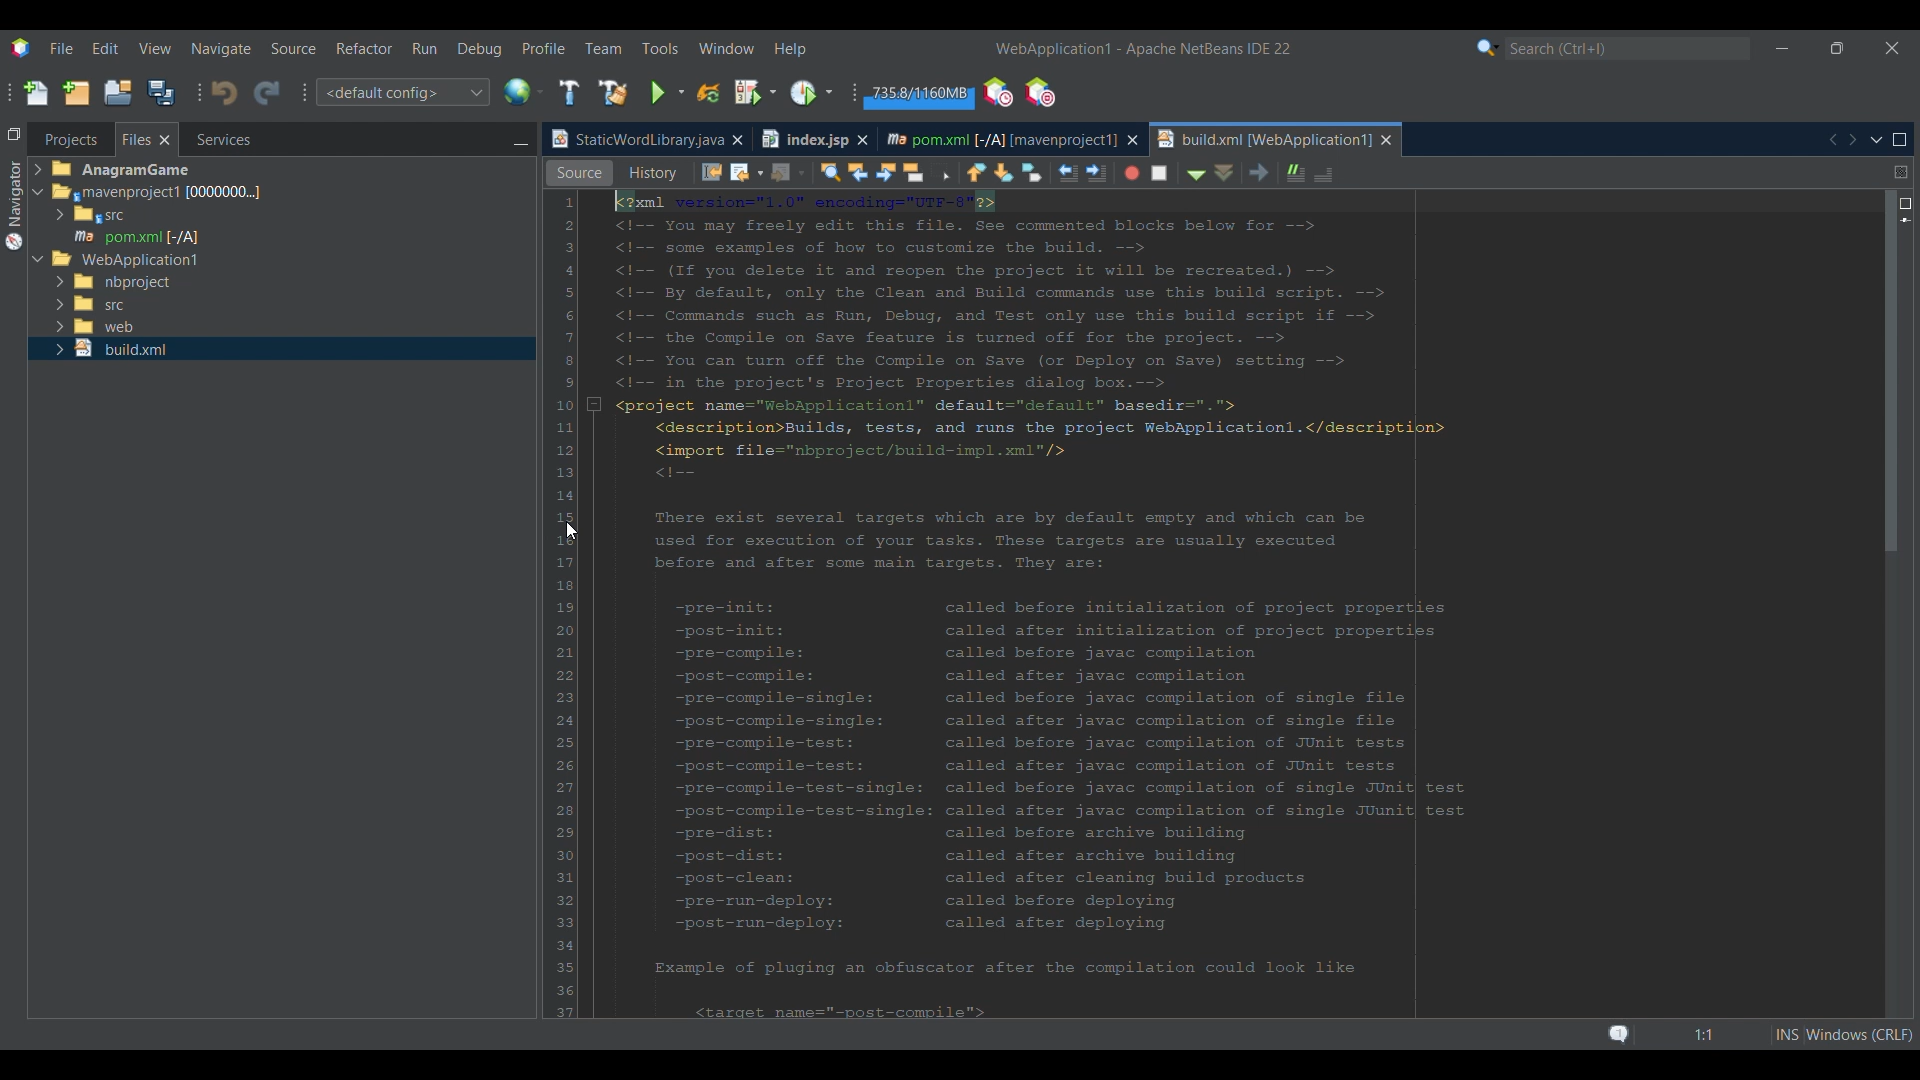  I want to click on Save all, so click(161, 92).